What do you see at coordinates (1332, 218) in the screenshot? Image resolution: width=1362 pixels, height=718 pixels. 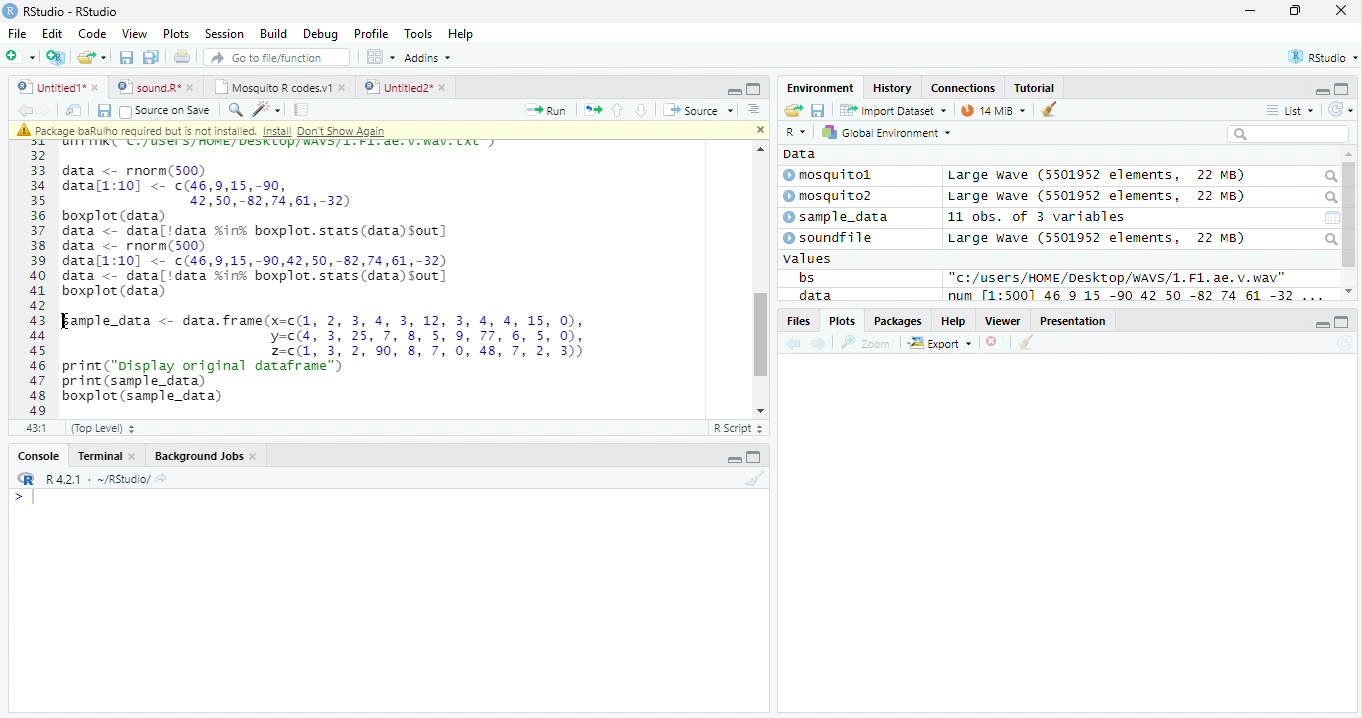 I see `Calendar` at bounding box center [1332, 218].